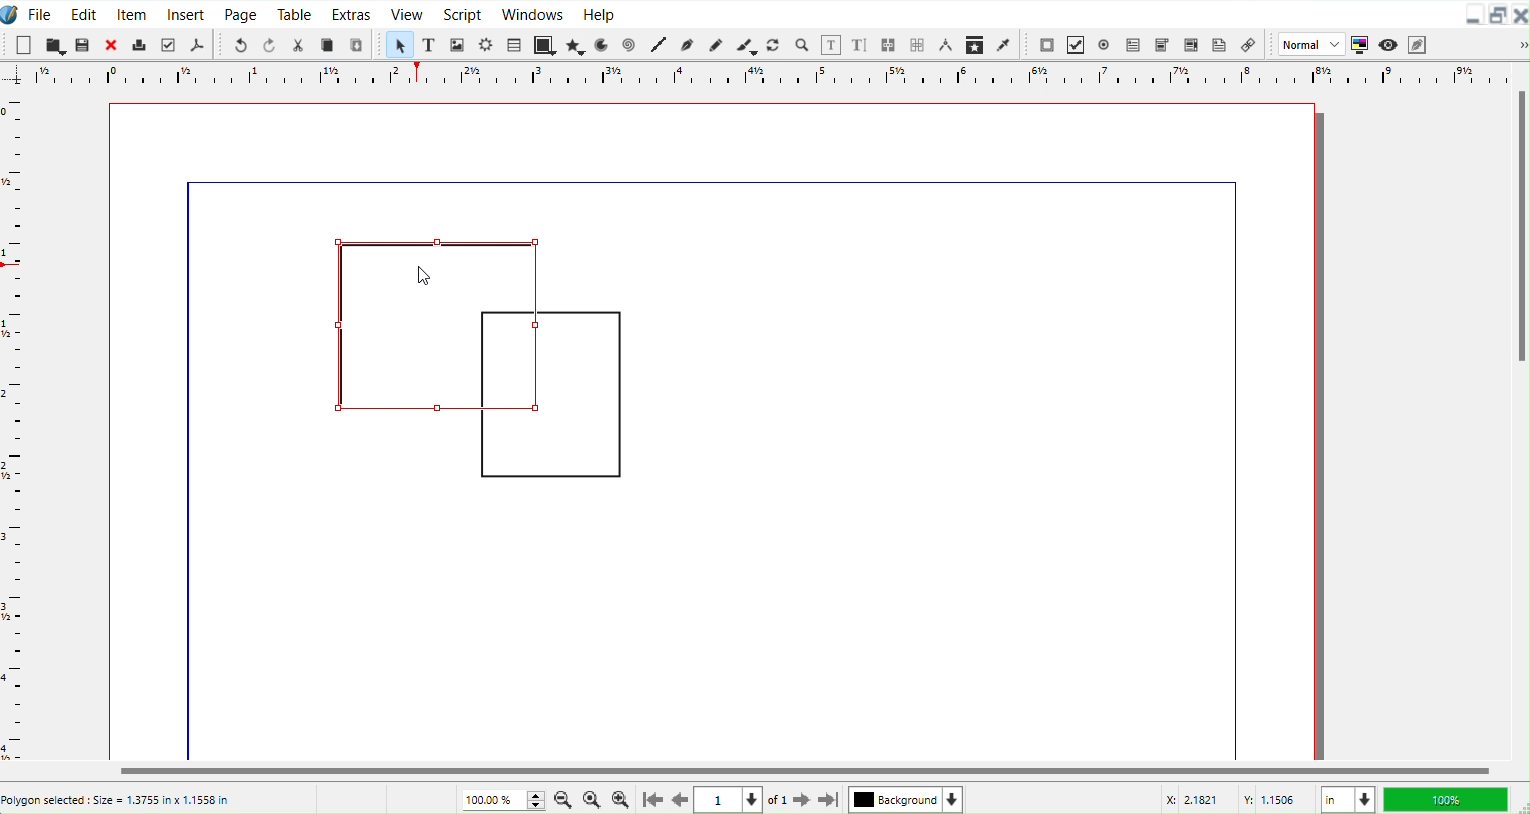 This screenshot has width=1530, height=814. Describe the element at coordinates (564, 799) in the screenshot. I see `Zoom Out` at that location.